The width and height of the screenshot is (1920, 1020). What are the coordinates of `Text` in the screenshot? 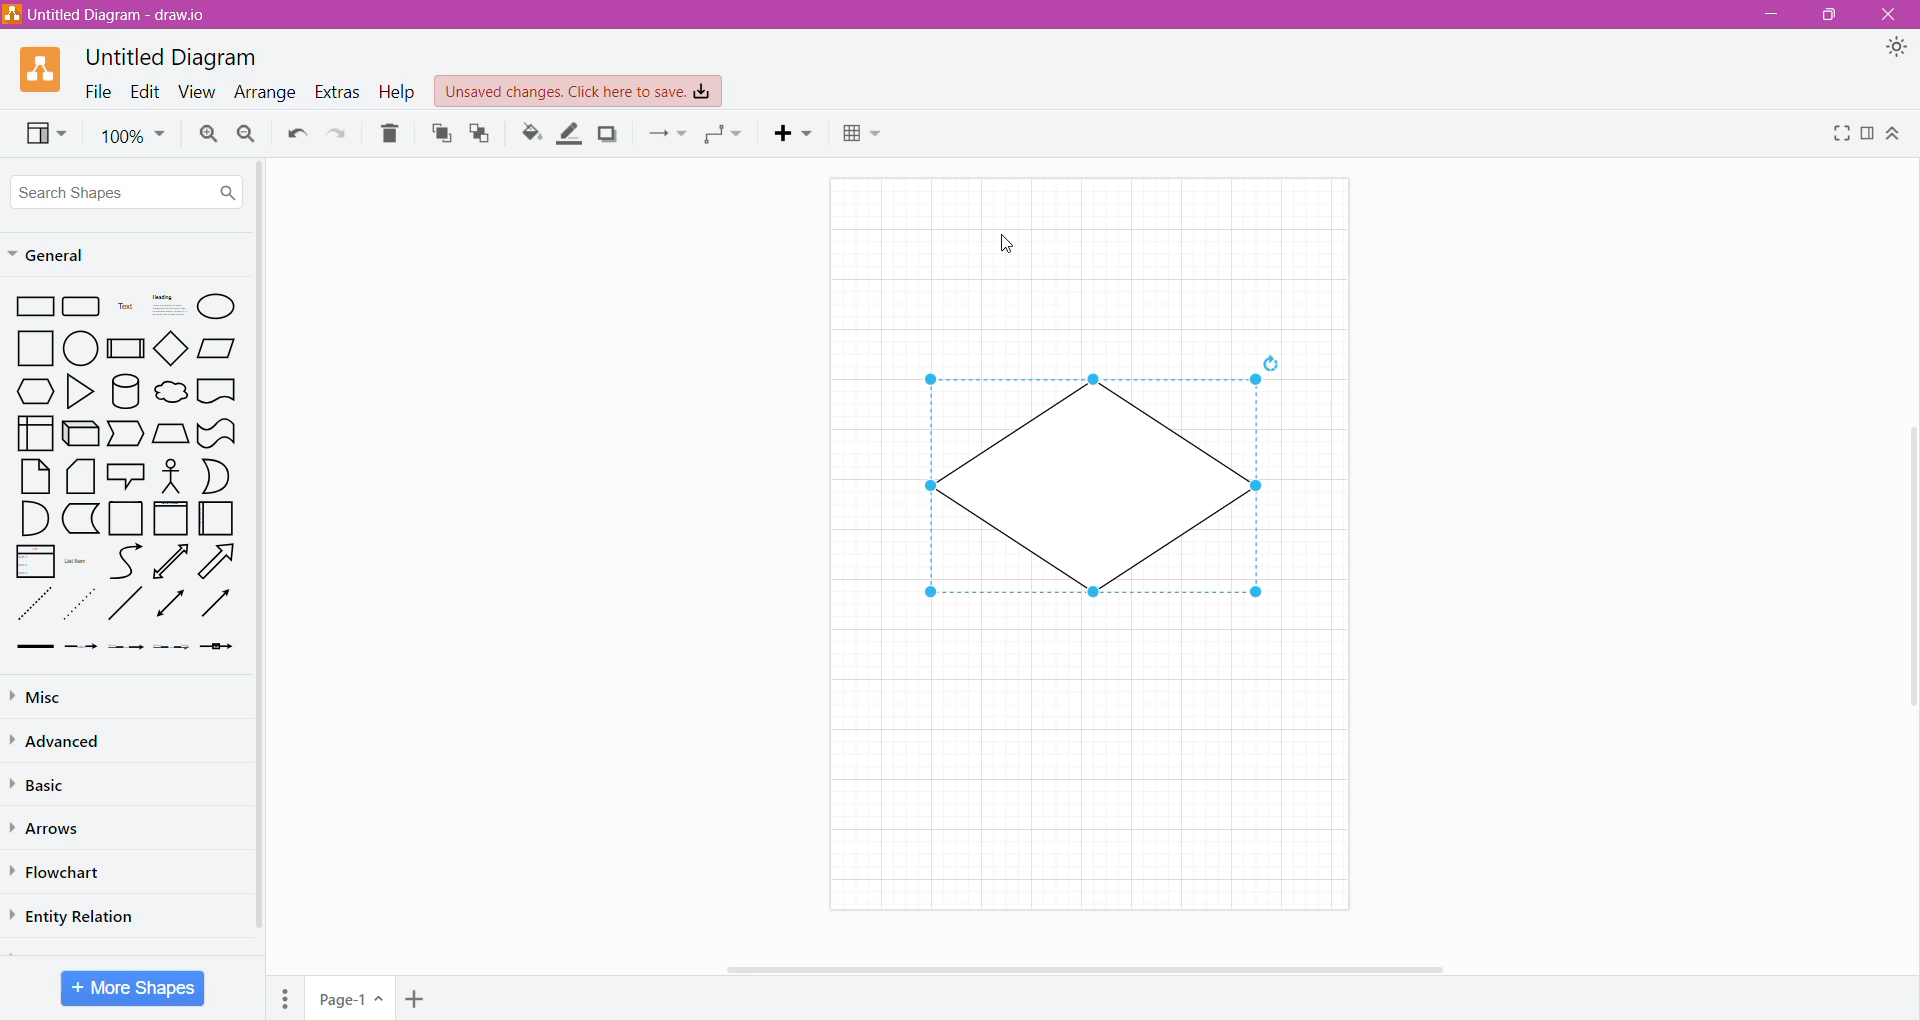 It's located at (125, 308).